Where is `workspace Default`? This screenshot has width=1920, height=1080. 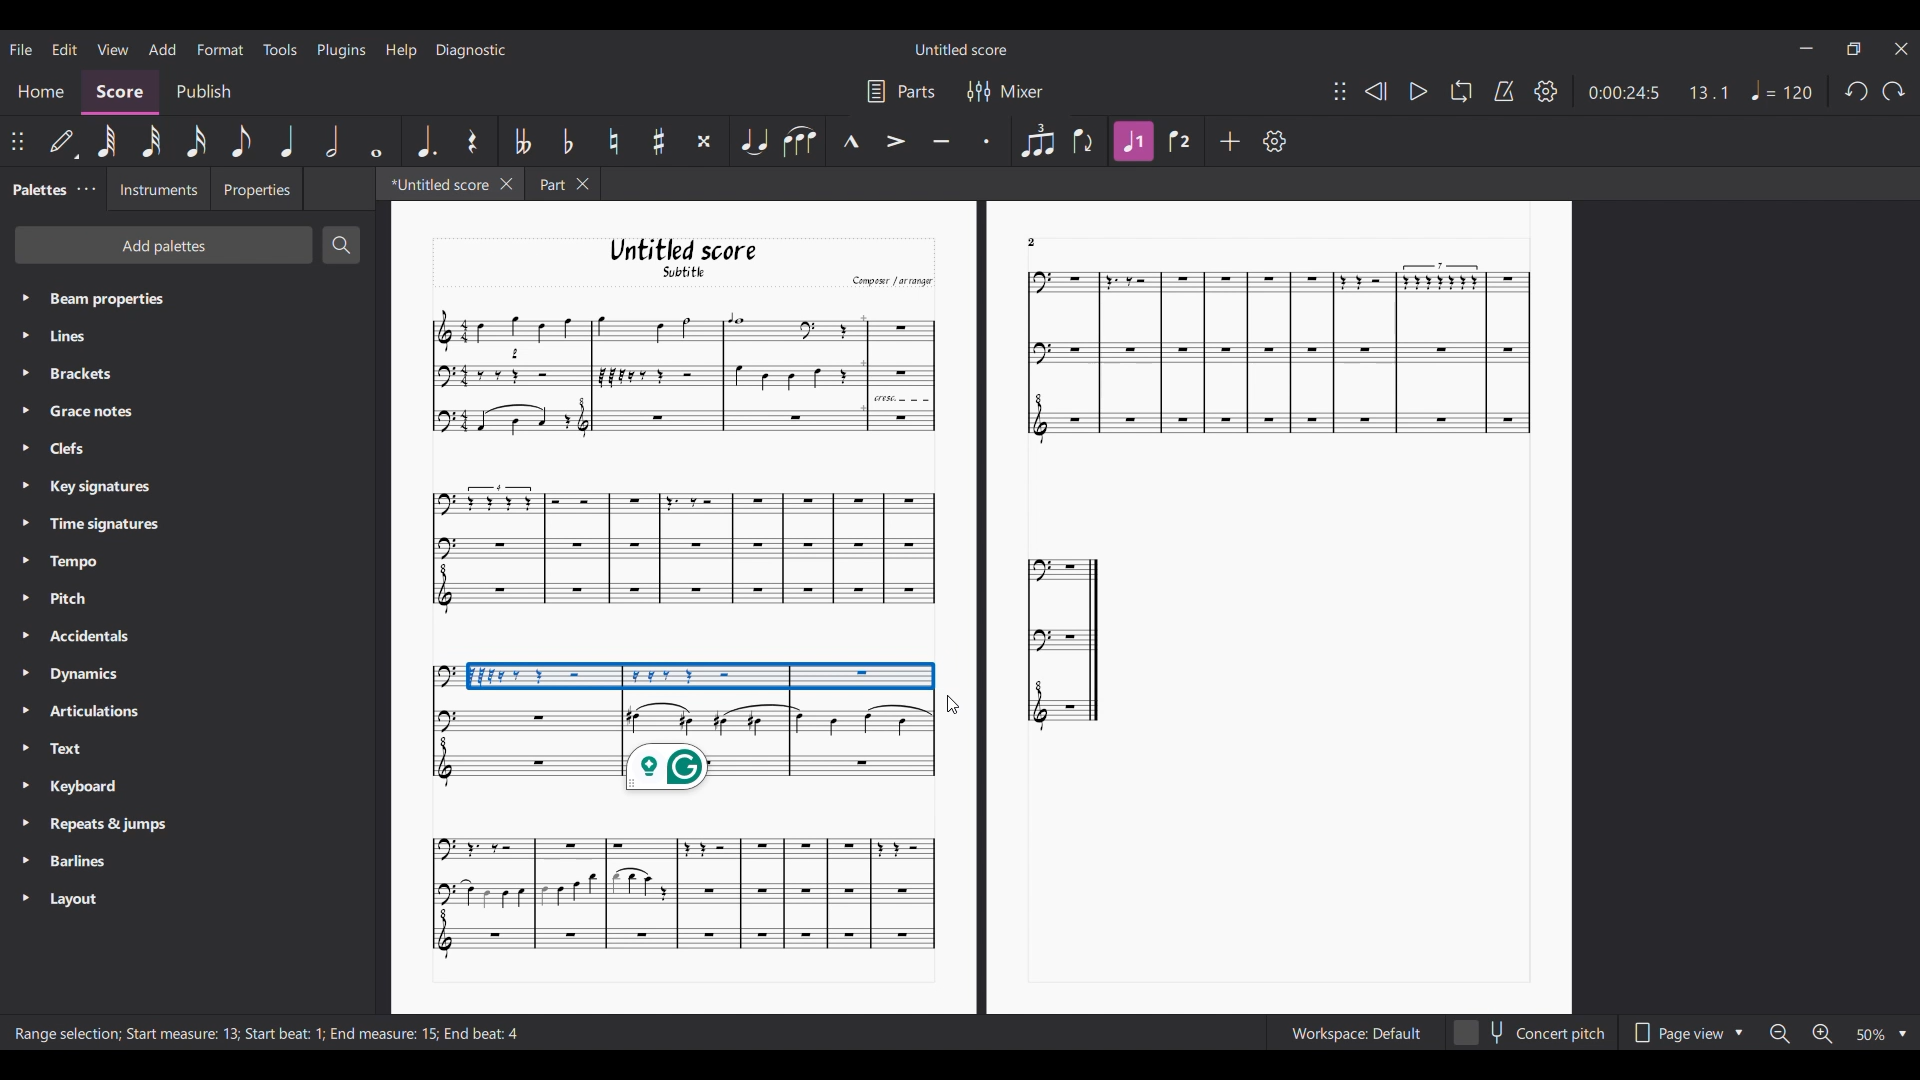
workspace Default is located at coordinates (1352, 1034).